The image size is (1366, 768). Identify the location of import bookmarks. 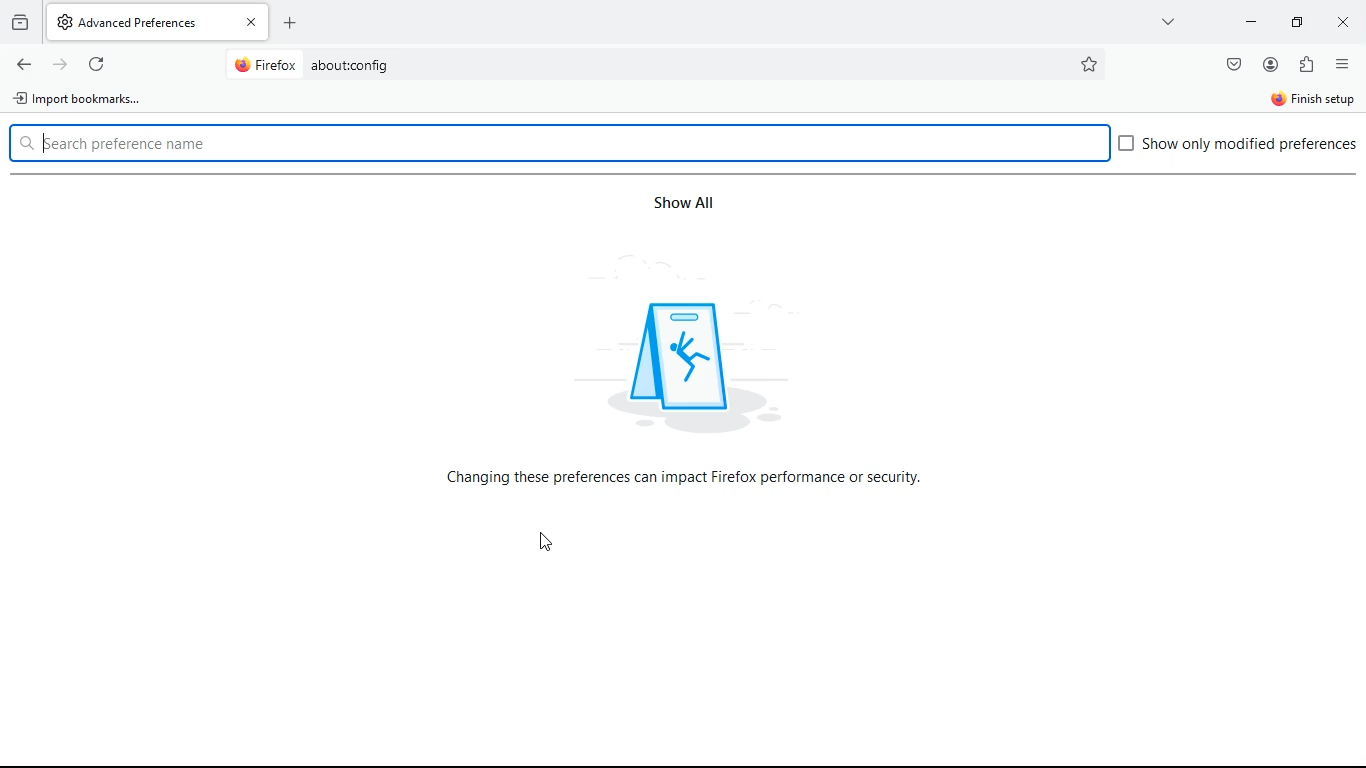
(80, 100).